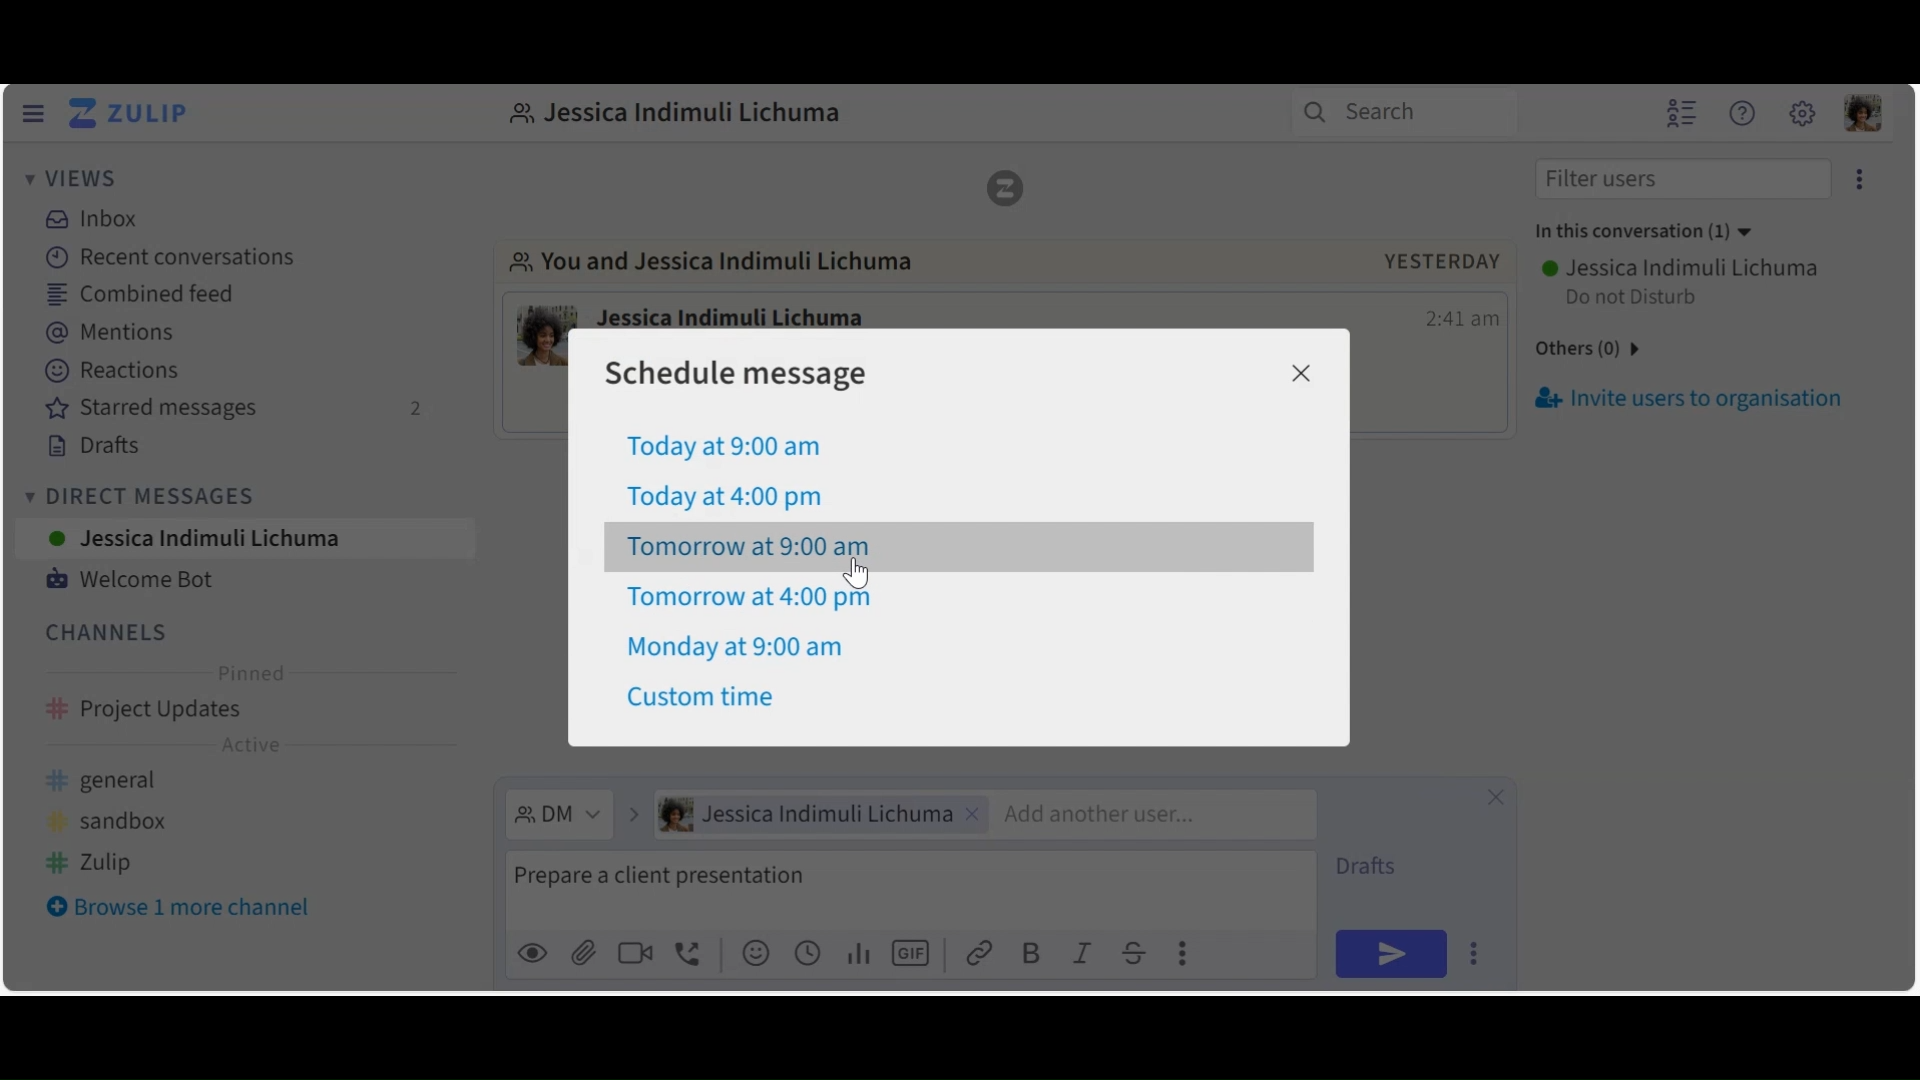 This screenshot has height=1080, width=1920. What do you see at coordinates (727, 264) in the screenshot?
I see `Go to direct message with user` at bounding box center [727, 264].